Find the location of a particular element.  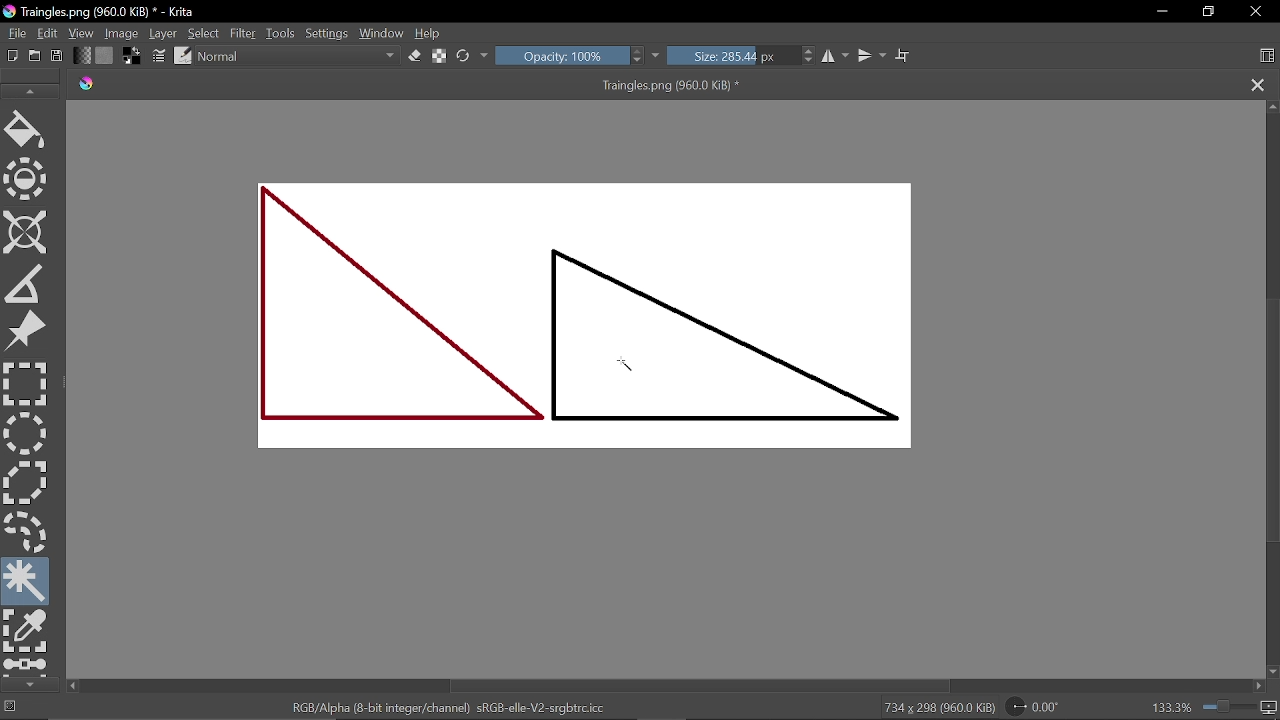

Layer is located at coordinates (164, 33).